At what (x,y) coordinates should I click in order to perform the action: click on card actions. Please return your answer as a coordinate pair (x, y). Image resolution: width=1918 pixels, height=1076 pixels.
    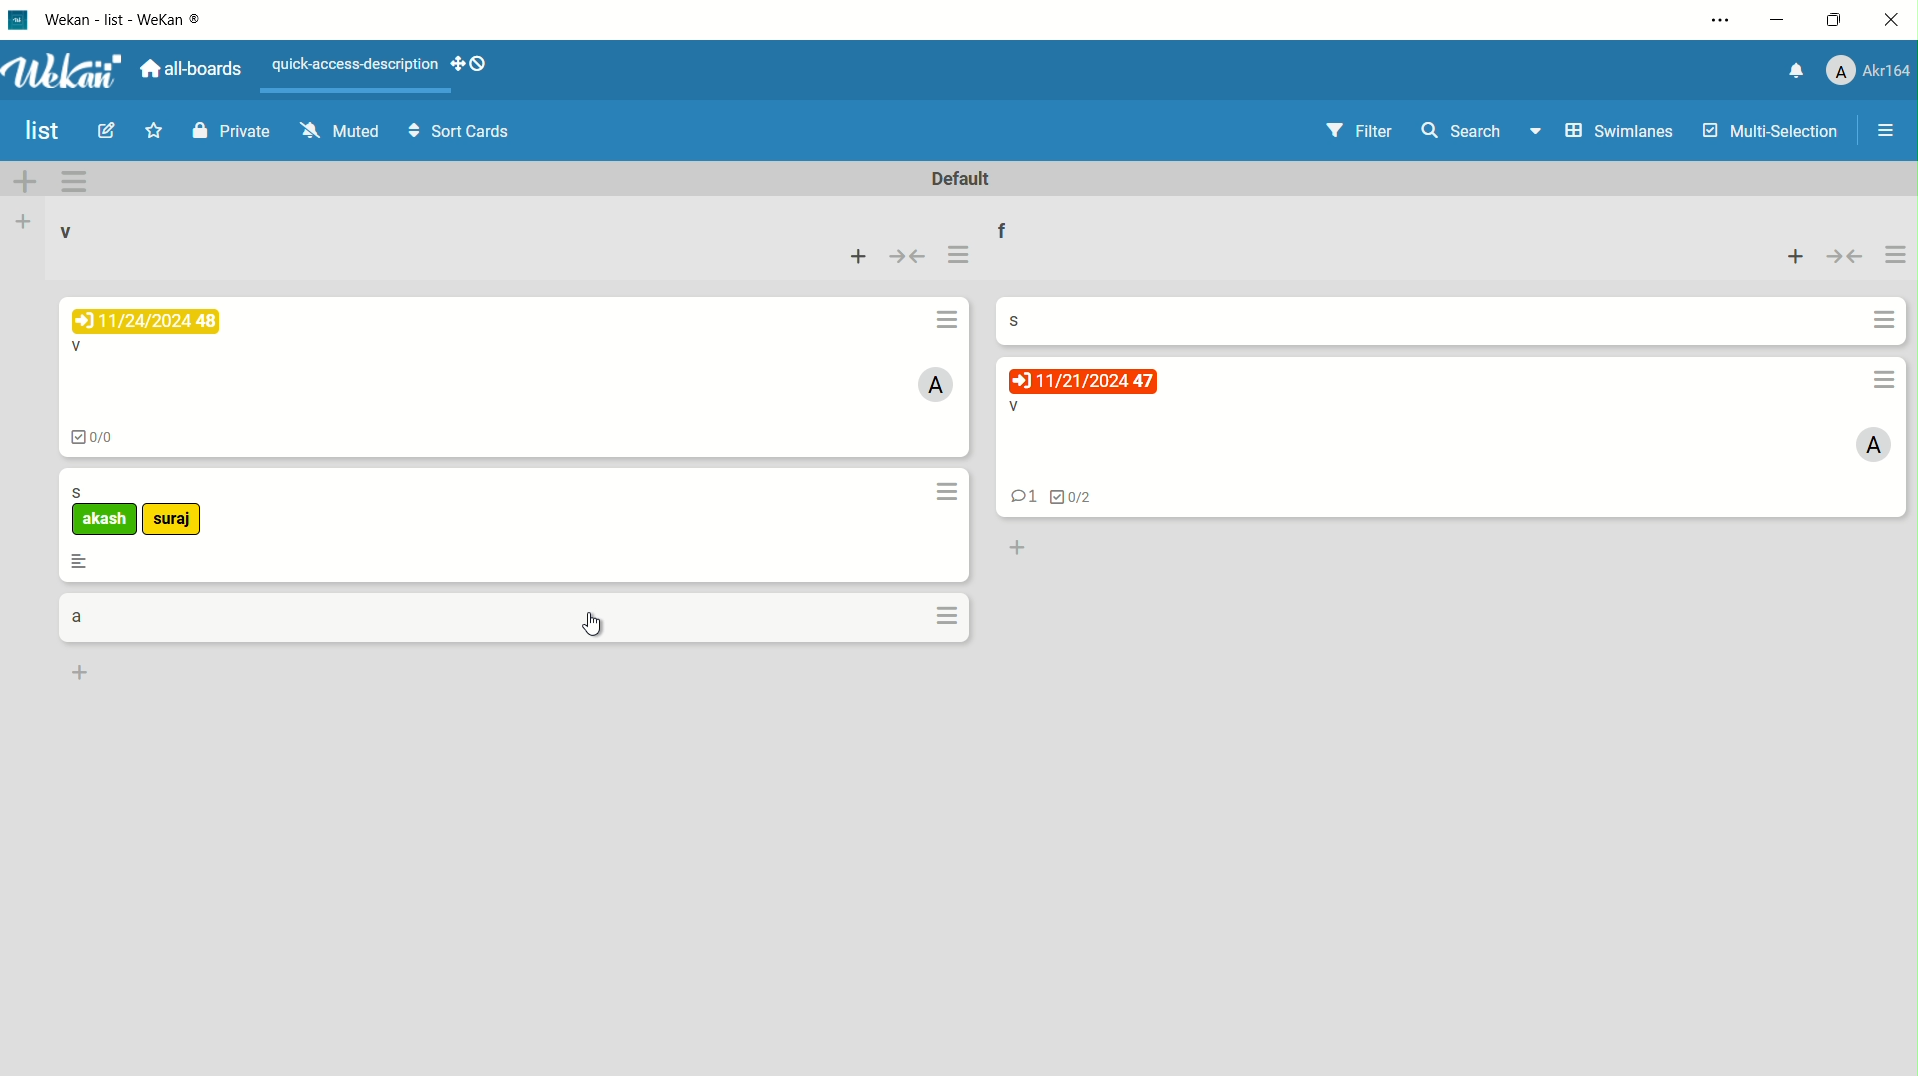
    Looking at the image, I should click on (951, 615).